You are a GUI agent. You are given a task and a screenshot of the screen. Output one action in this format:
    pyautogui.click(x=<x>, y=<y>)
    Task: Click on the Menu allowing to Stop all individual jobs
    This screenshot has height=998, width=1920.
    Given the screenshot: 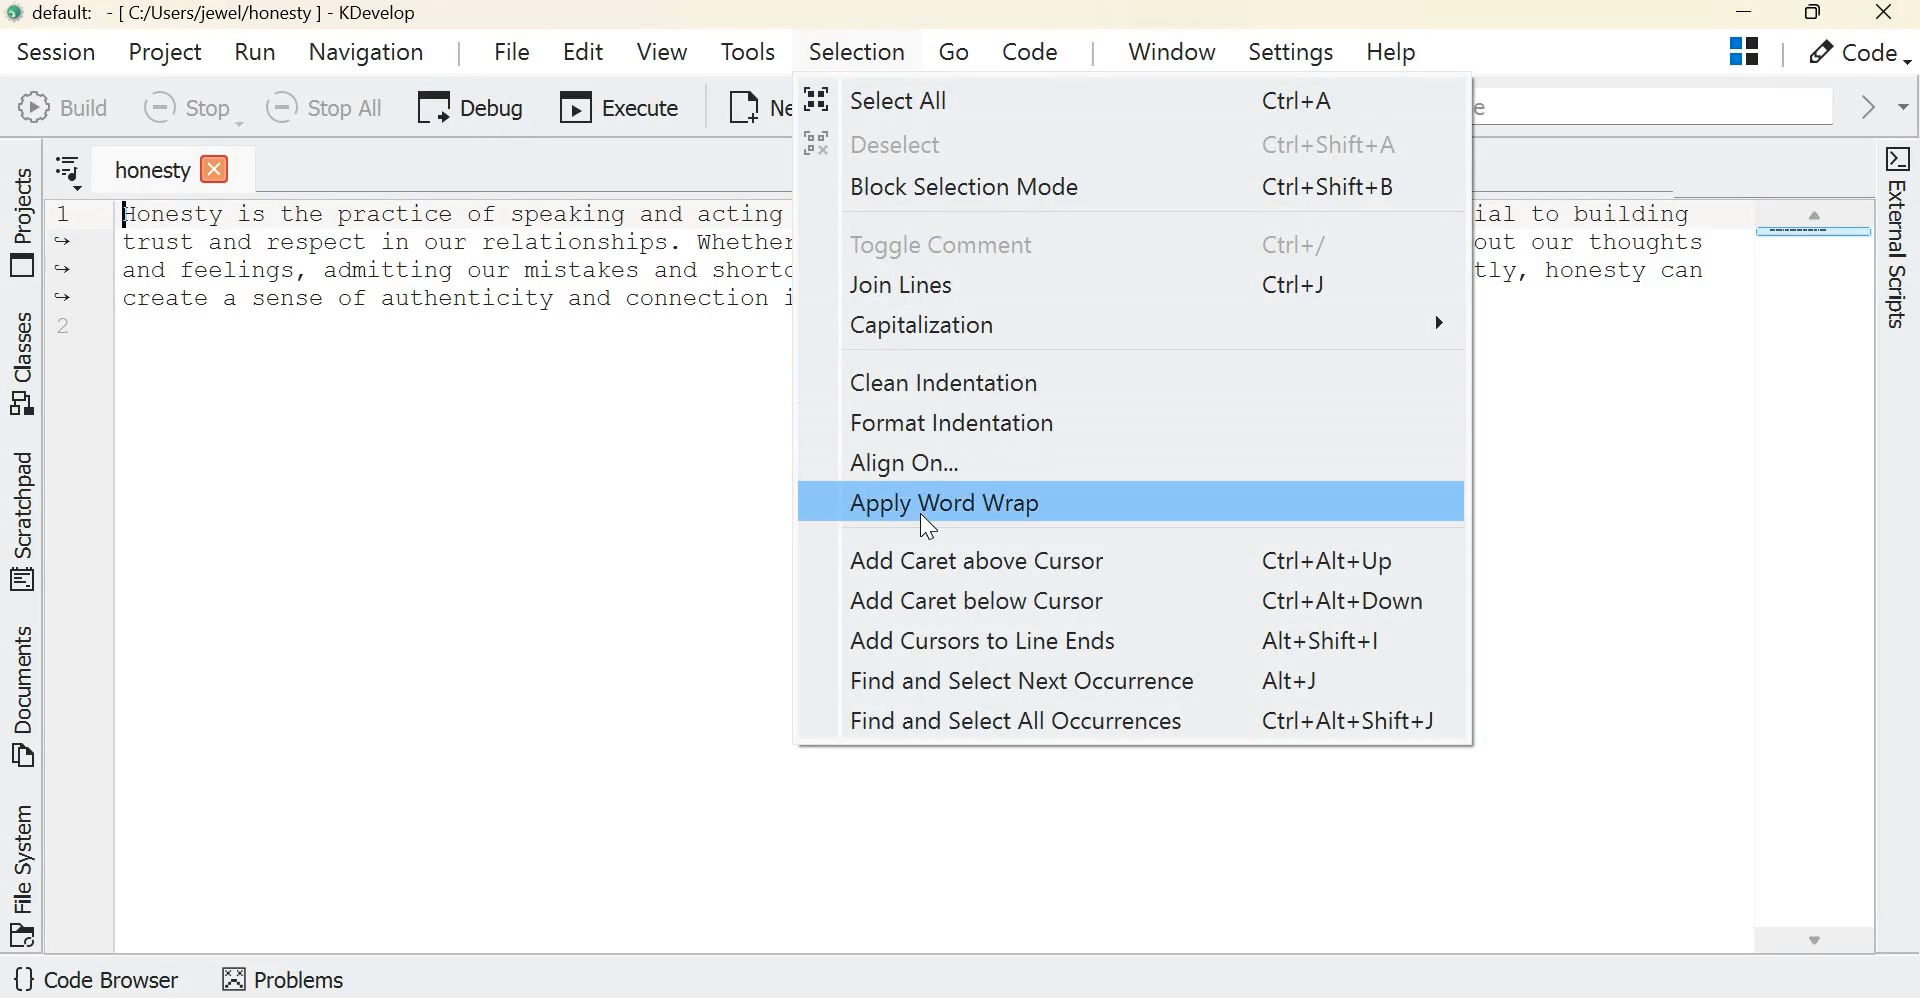 What is the action you would take?
    pyautogui.click(x=188, y=108)
    